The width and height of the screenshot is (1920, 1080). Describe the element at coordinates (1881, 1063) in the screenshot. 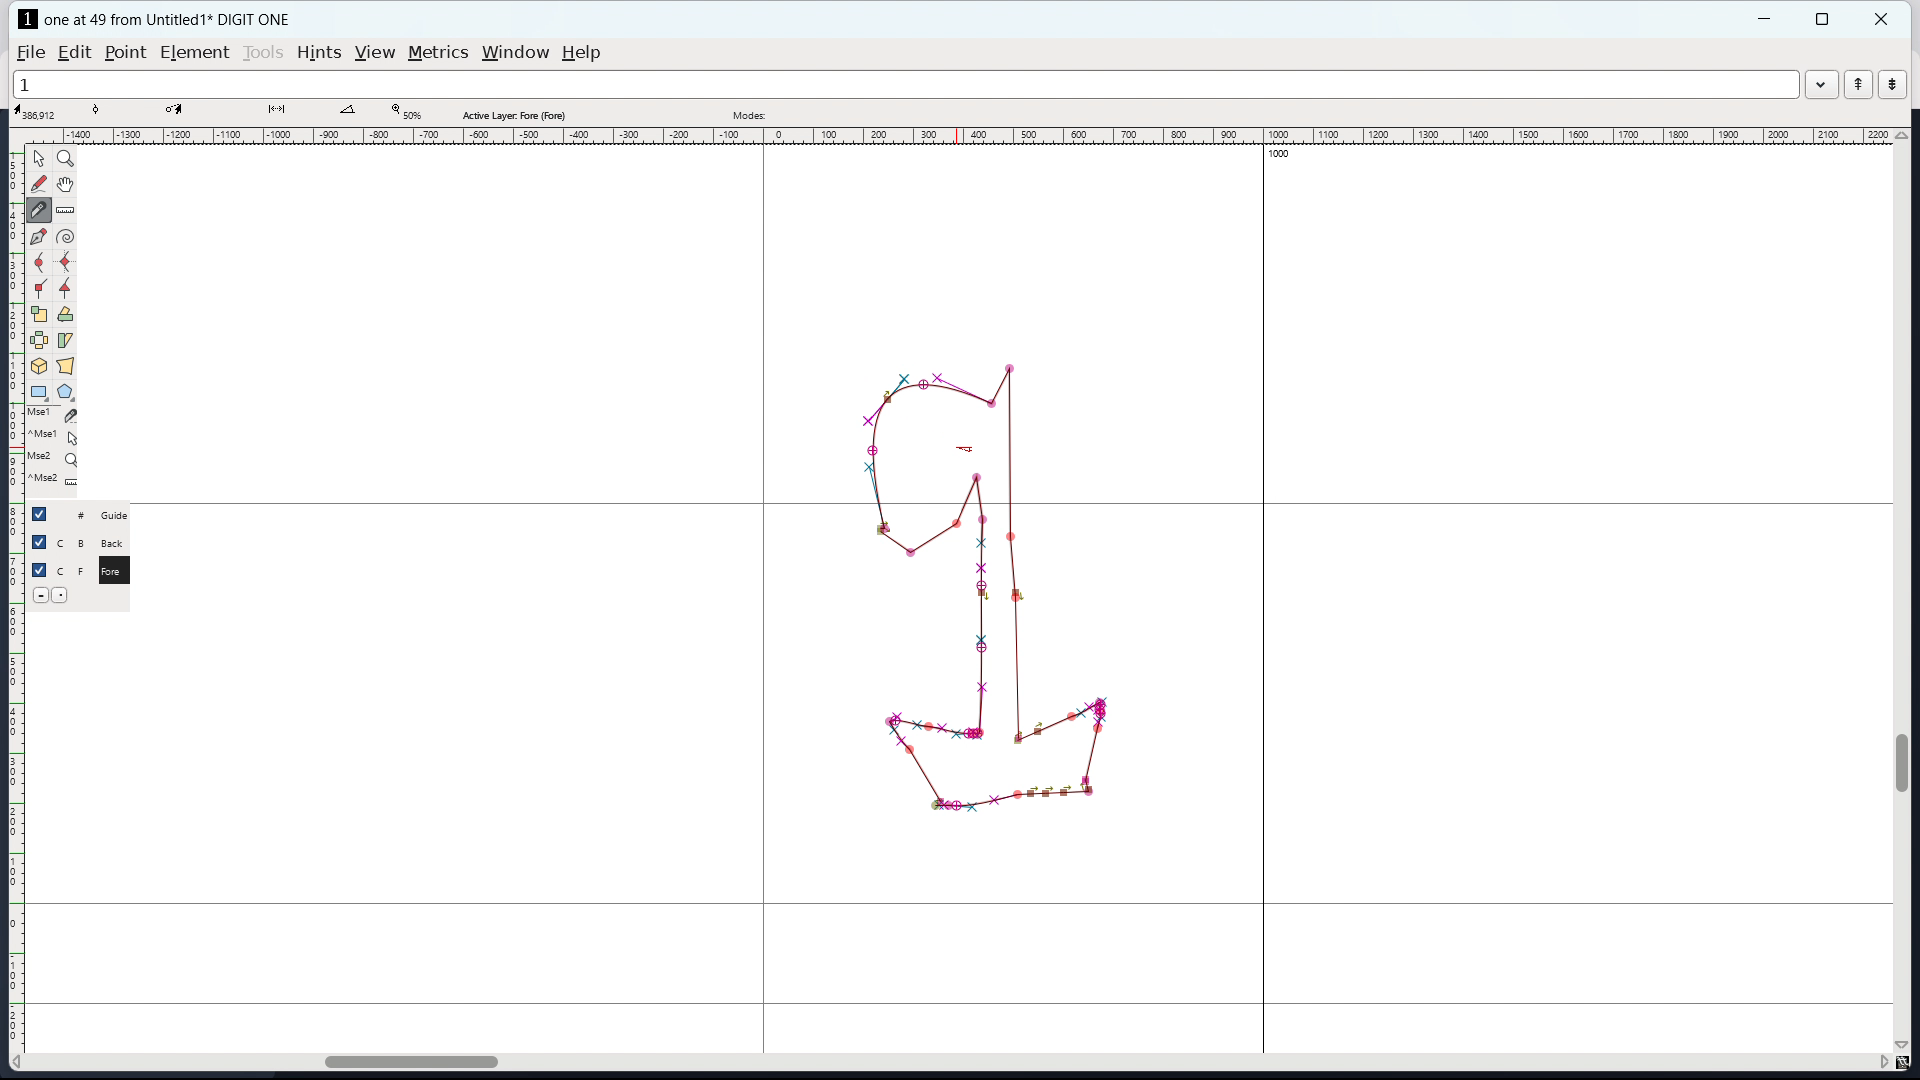

I see `scroll right` at that location.